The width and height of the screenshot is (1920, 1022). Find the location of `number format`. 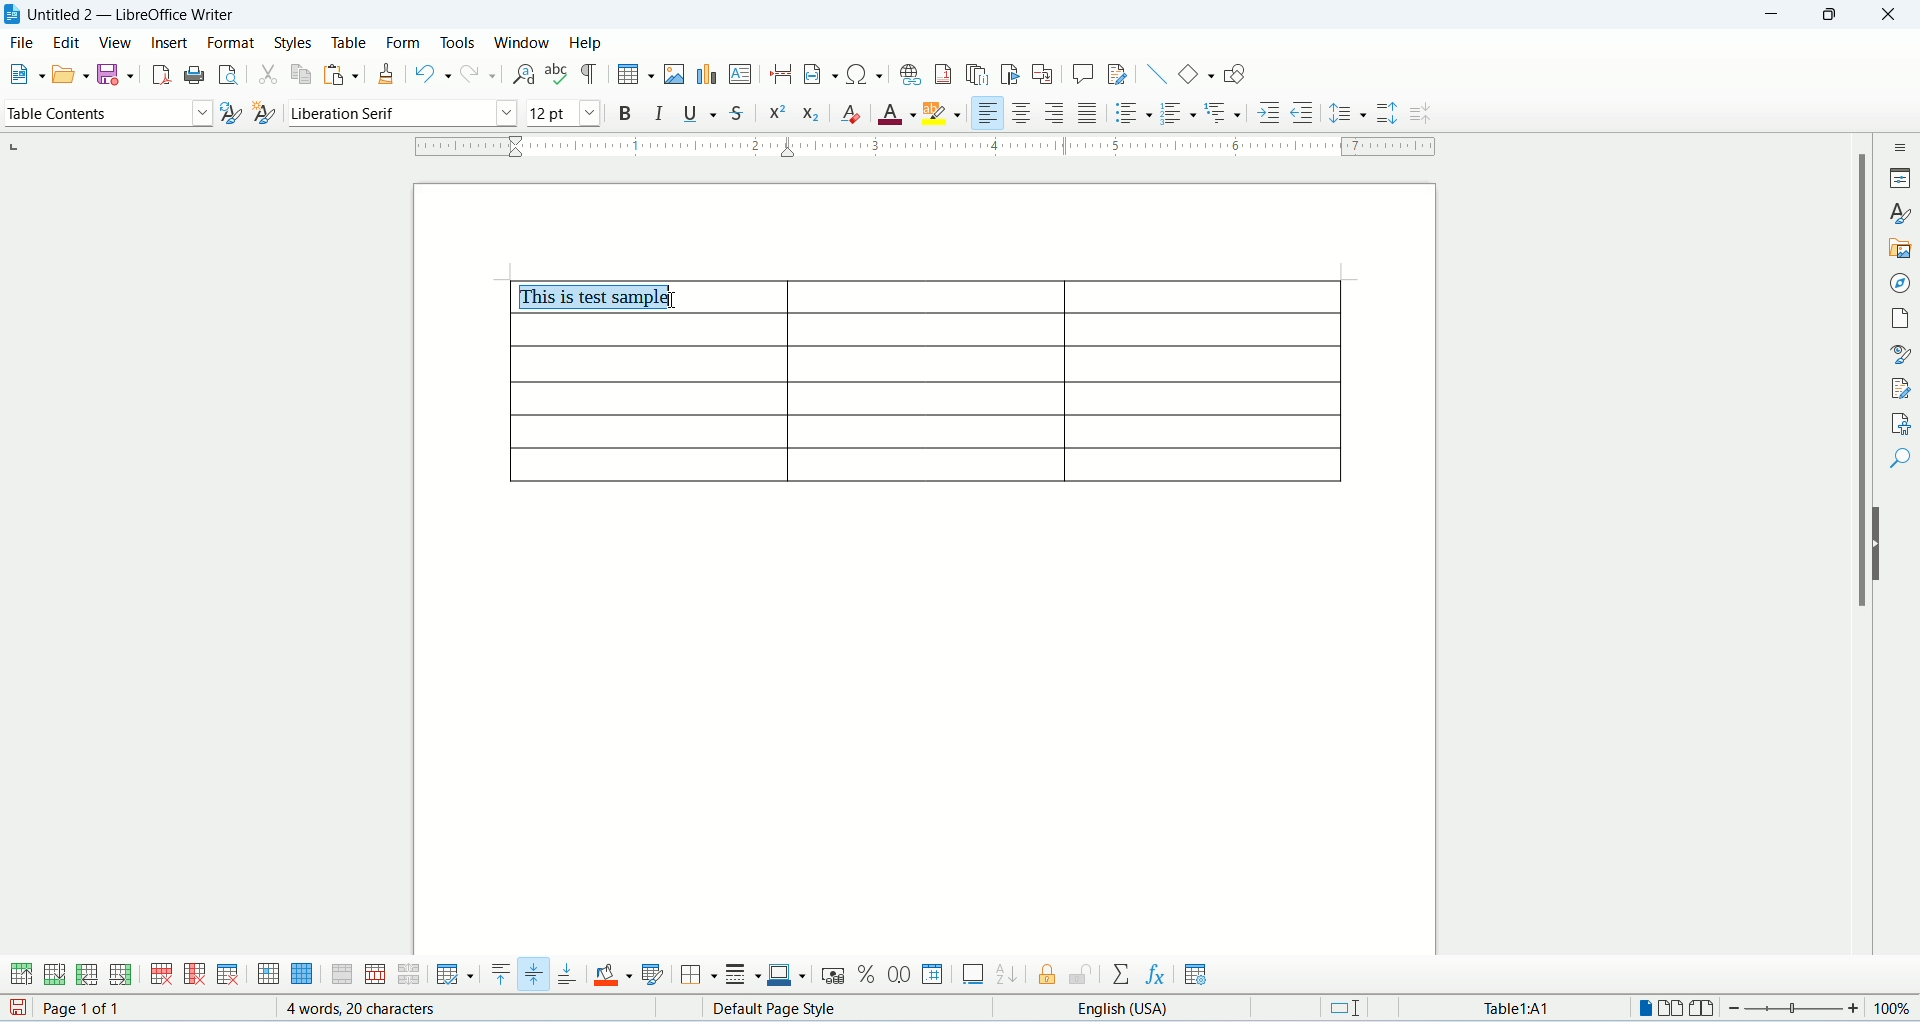

number format is located at coordinates (935, 975).